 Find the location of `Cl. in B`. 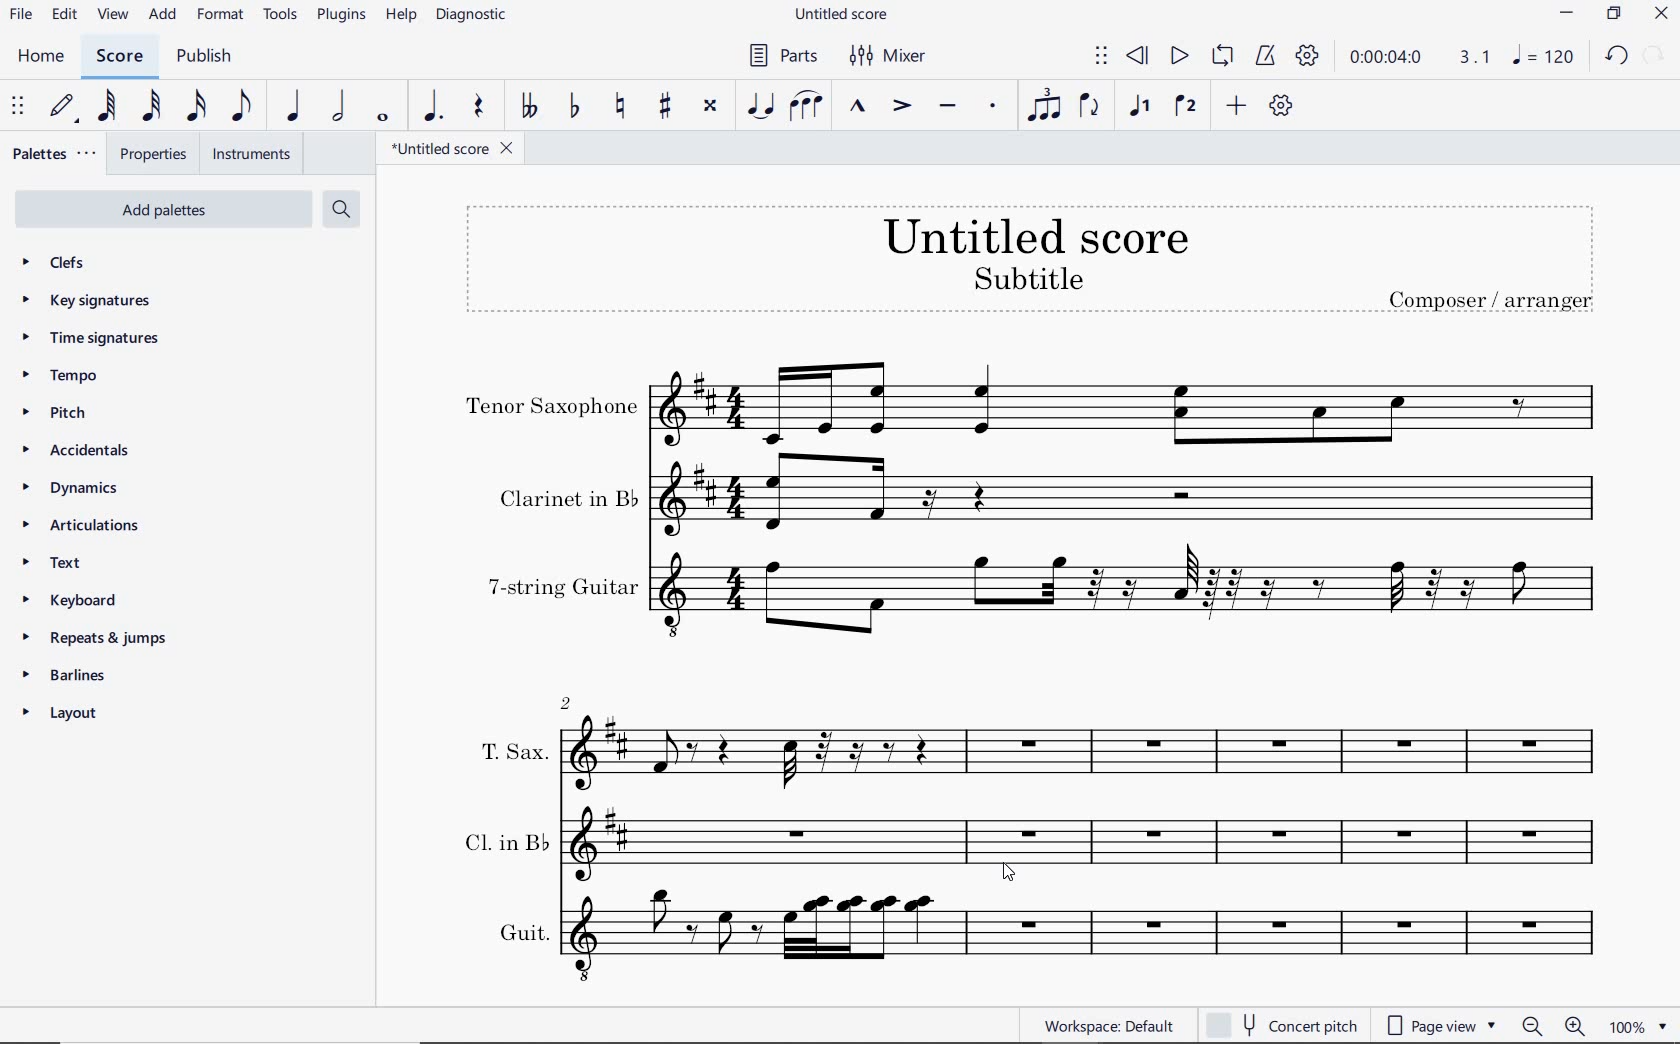

Cl. in B is located at coordinates (1033, 845).